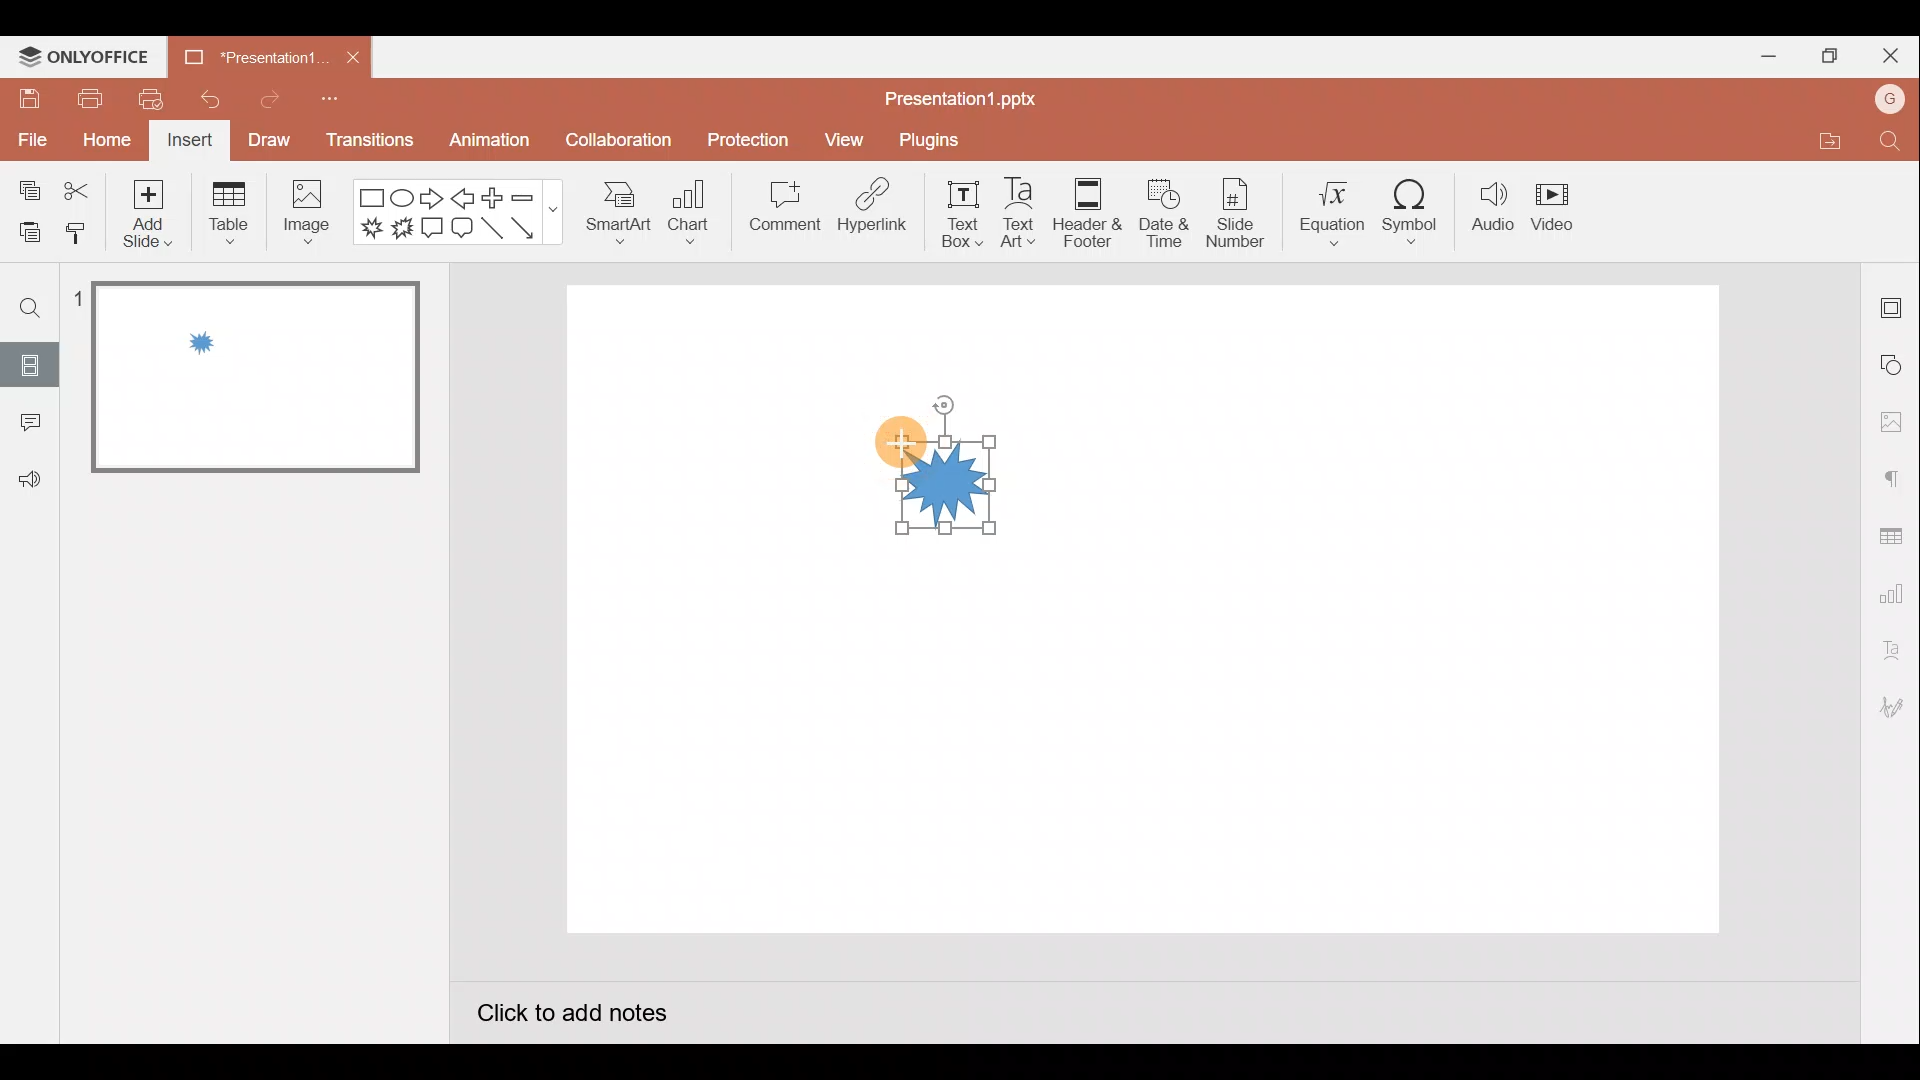 The image size is (1920, 1080). What do you see at coordinates (491, 198) in the screenshot?
I see `Plus` at bounding box center [491, 198].